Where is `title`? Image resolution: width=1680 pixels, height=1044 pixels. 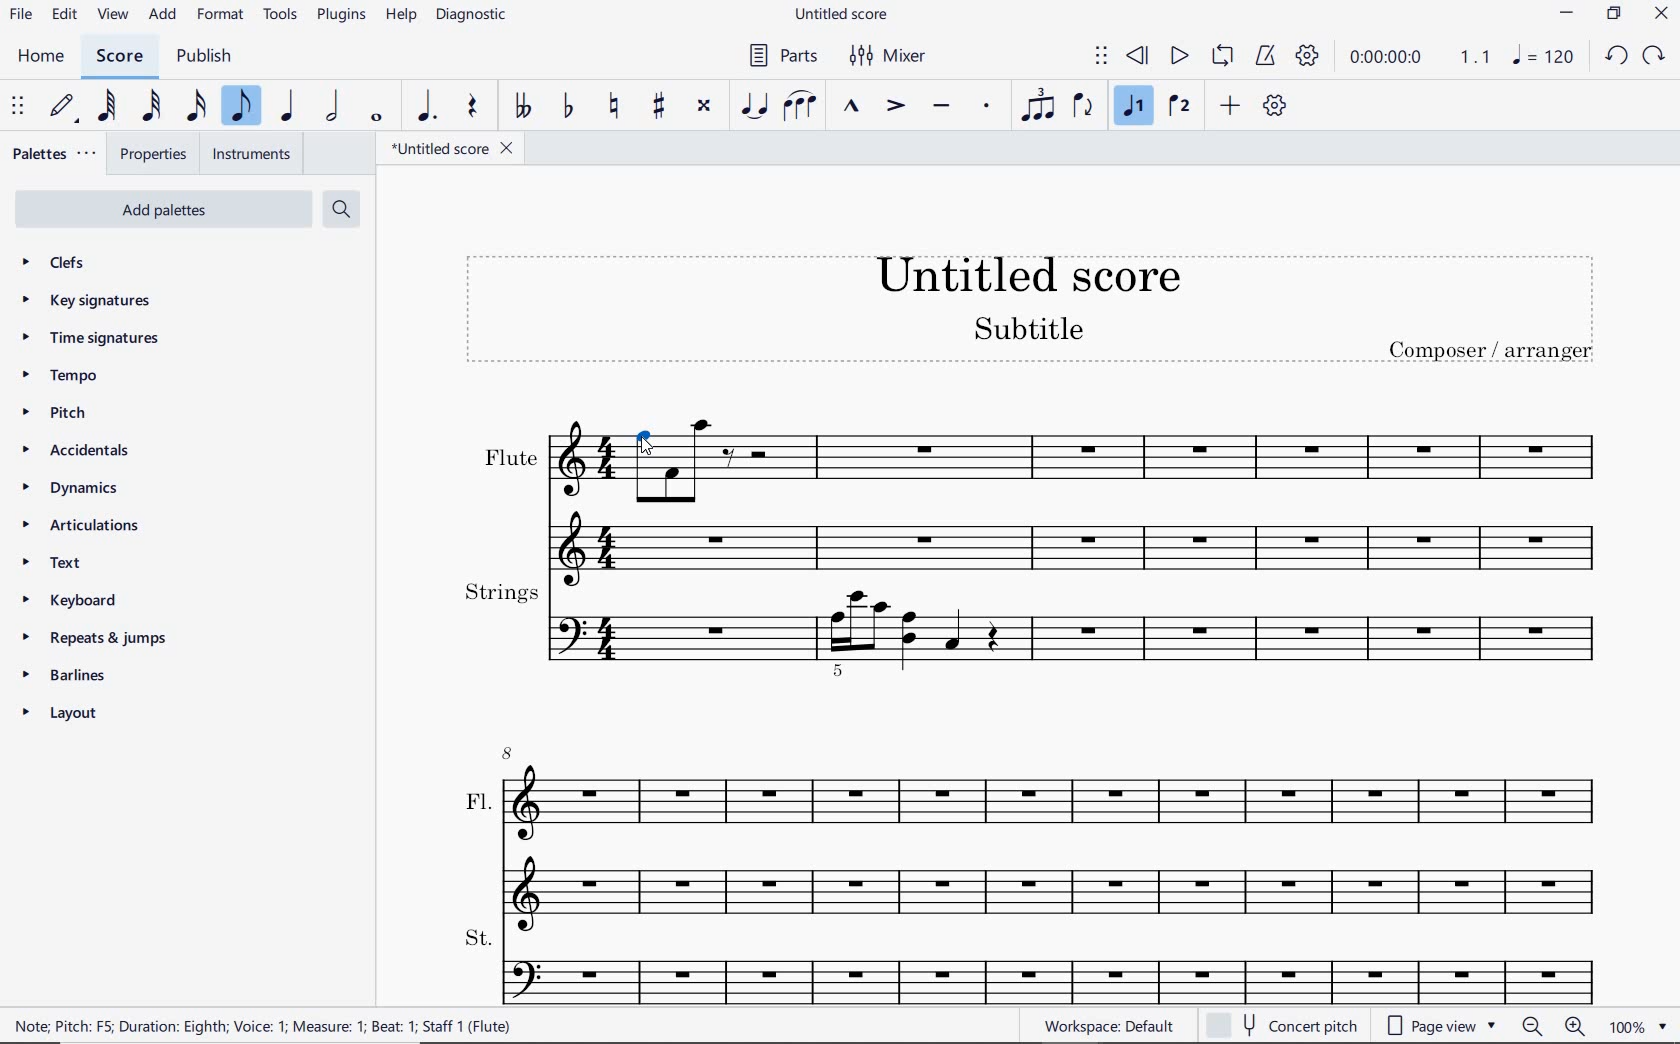
title is located at coordinates (1036, 316).